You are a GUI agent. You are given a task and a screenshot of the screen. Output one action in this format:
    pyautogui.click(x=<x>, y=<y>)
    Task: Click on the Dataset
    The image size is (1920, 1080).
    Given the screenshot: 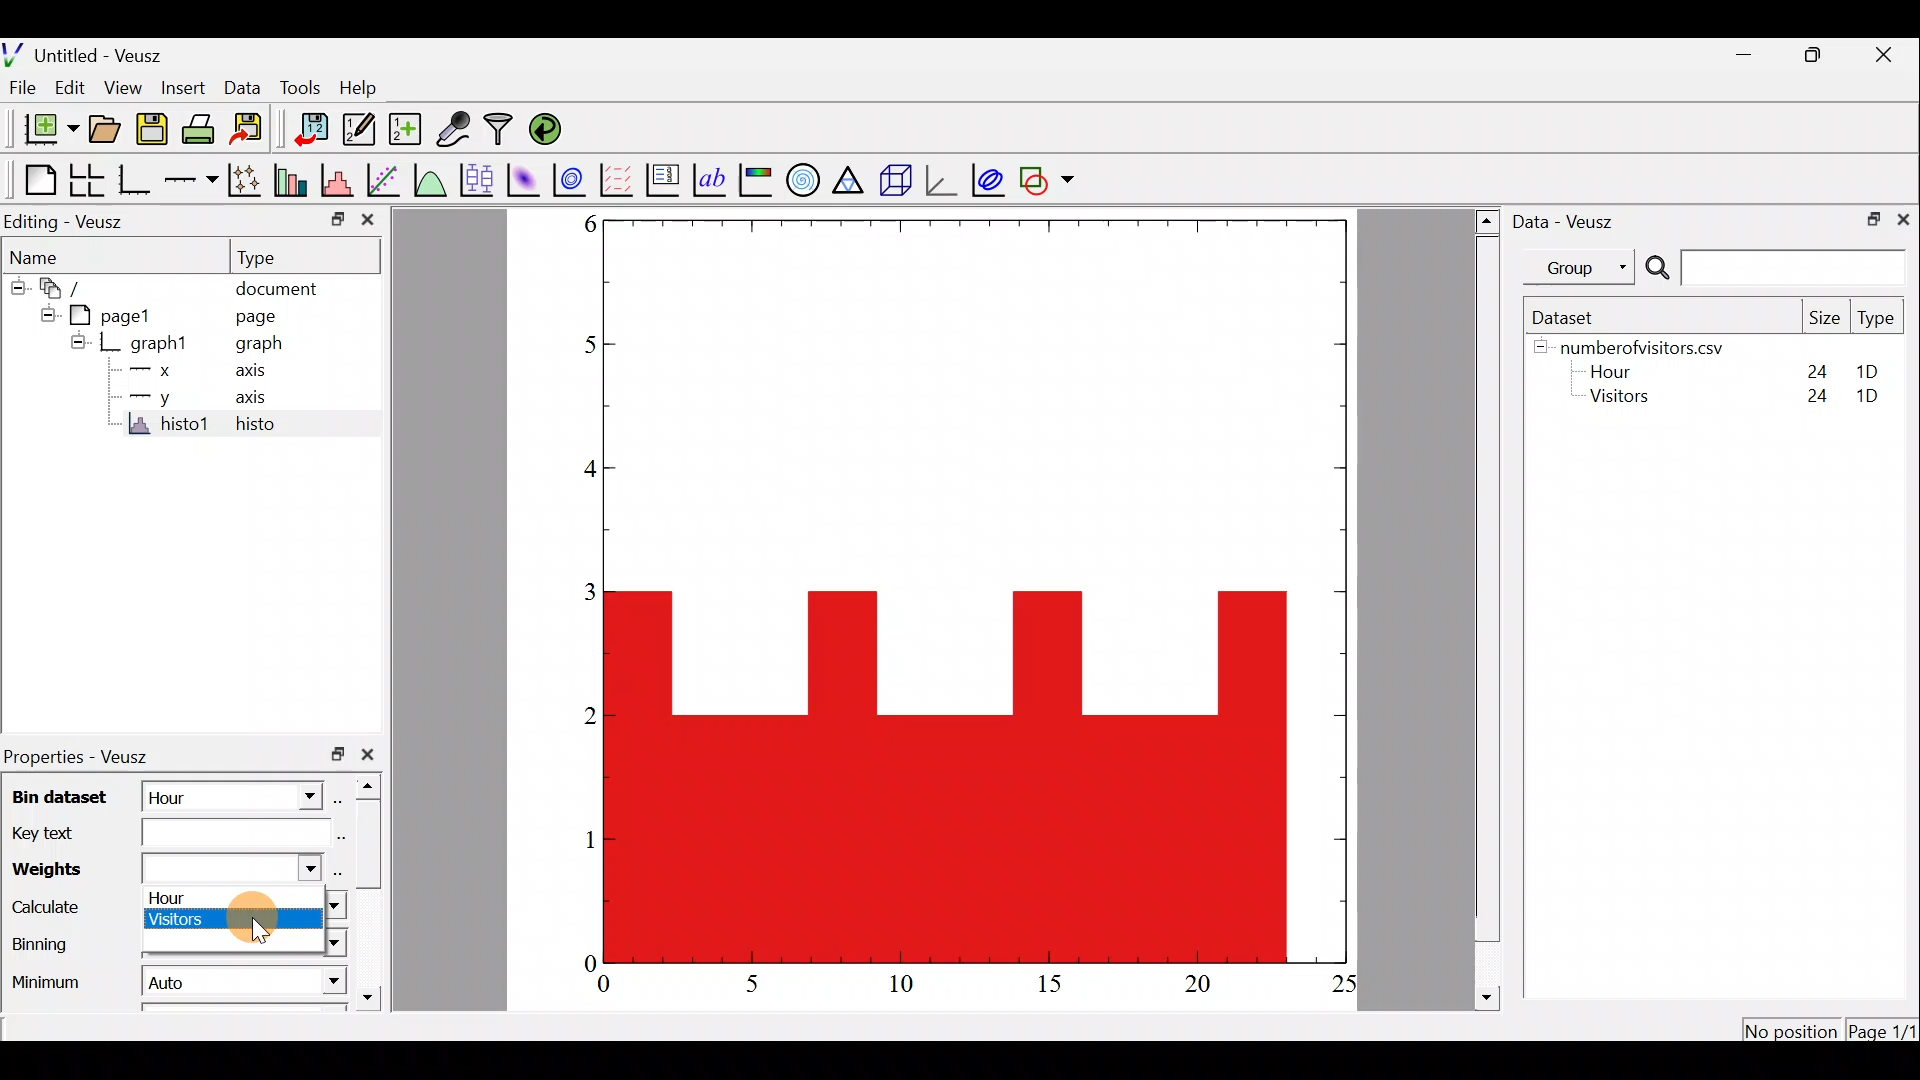 What is the action you would take?
    pyautogui.click(x=1576, y=316)
    